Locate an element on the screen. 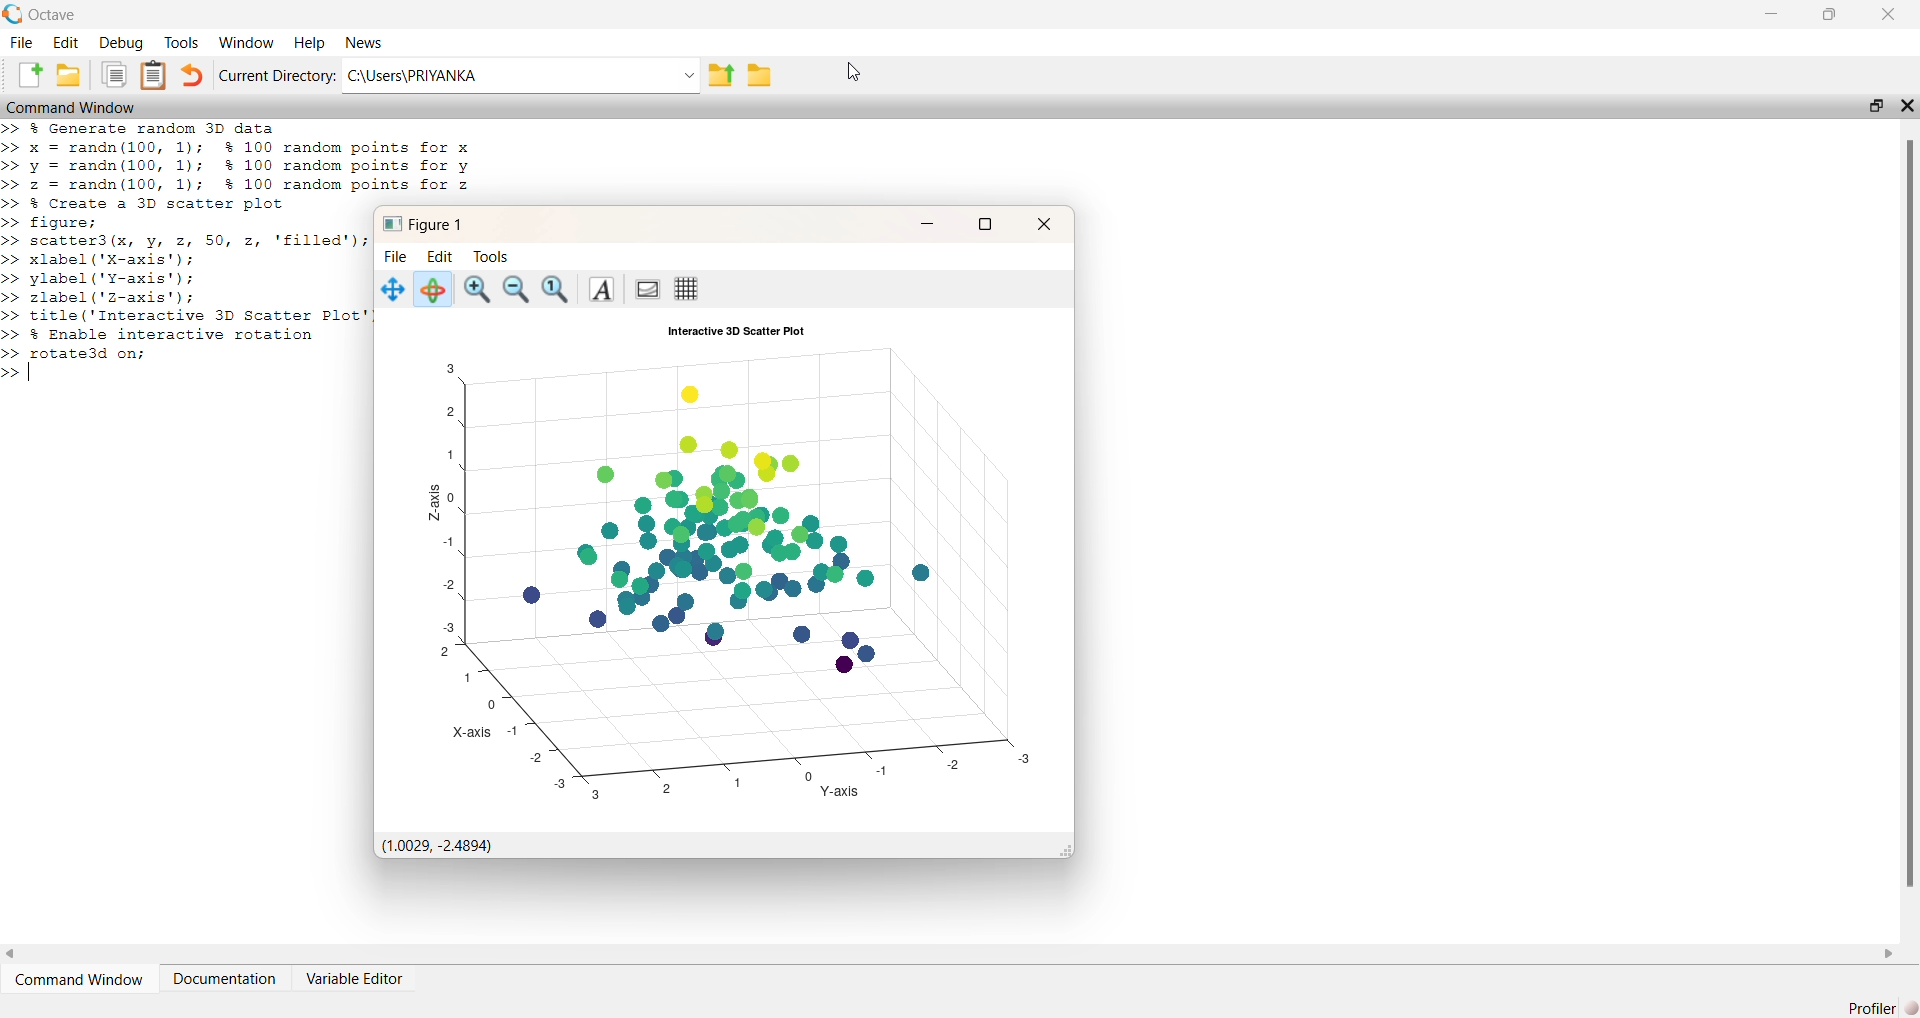  folder is located at coordinates (760, 75).